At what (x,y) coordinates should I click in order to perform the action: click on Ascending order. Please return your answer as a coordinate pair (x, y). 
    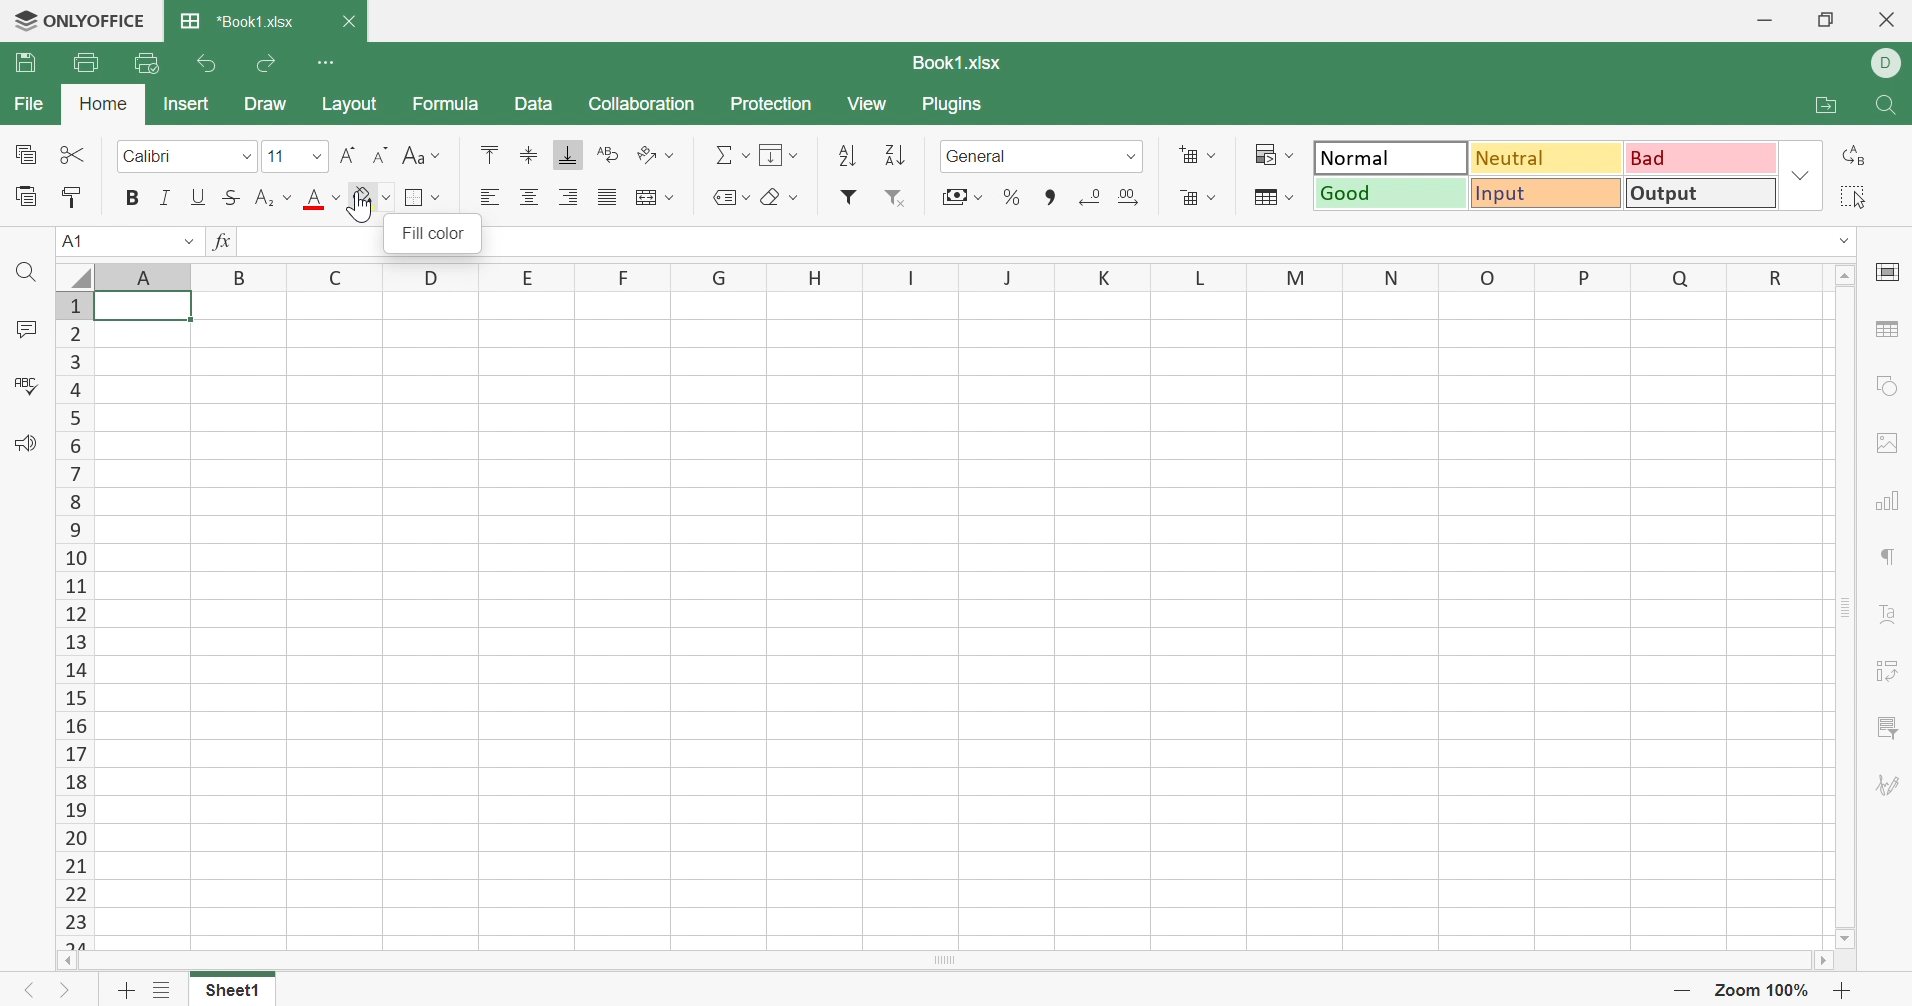
    Looking at the image, I should click on (847, 151).